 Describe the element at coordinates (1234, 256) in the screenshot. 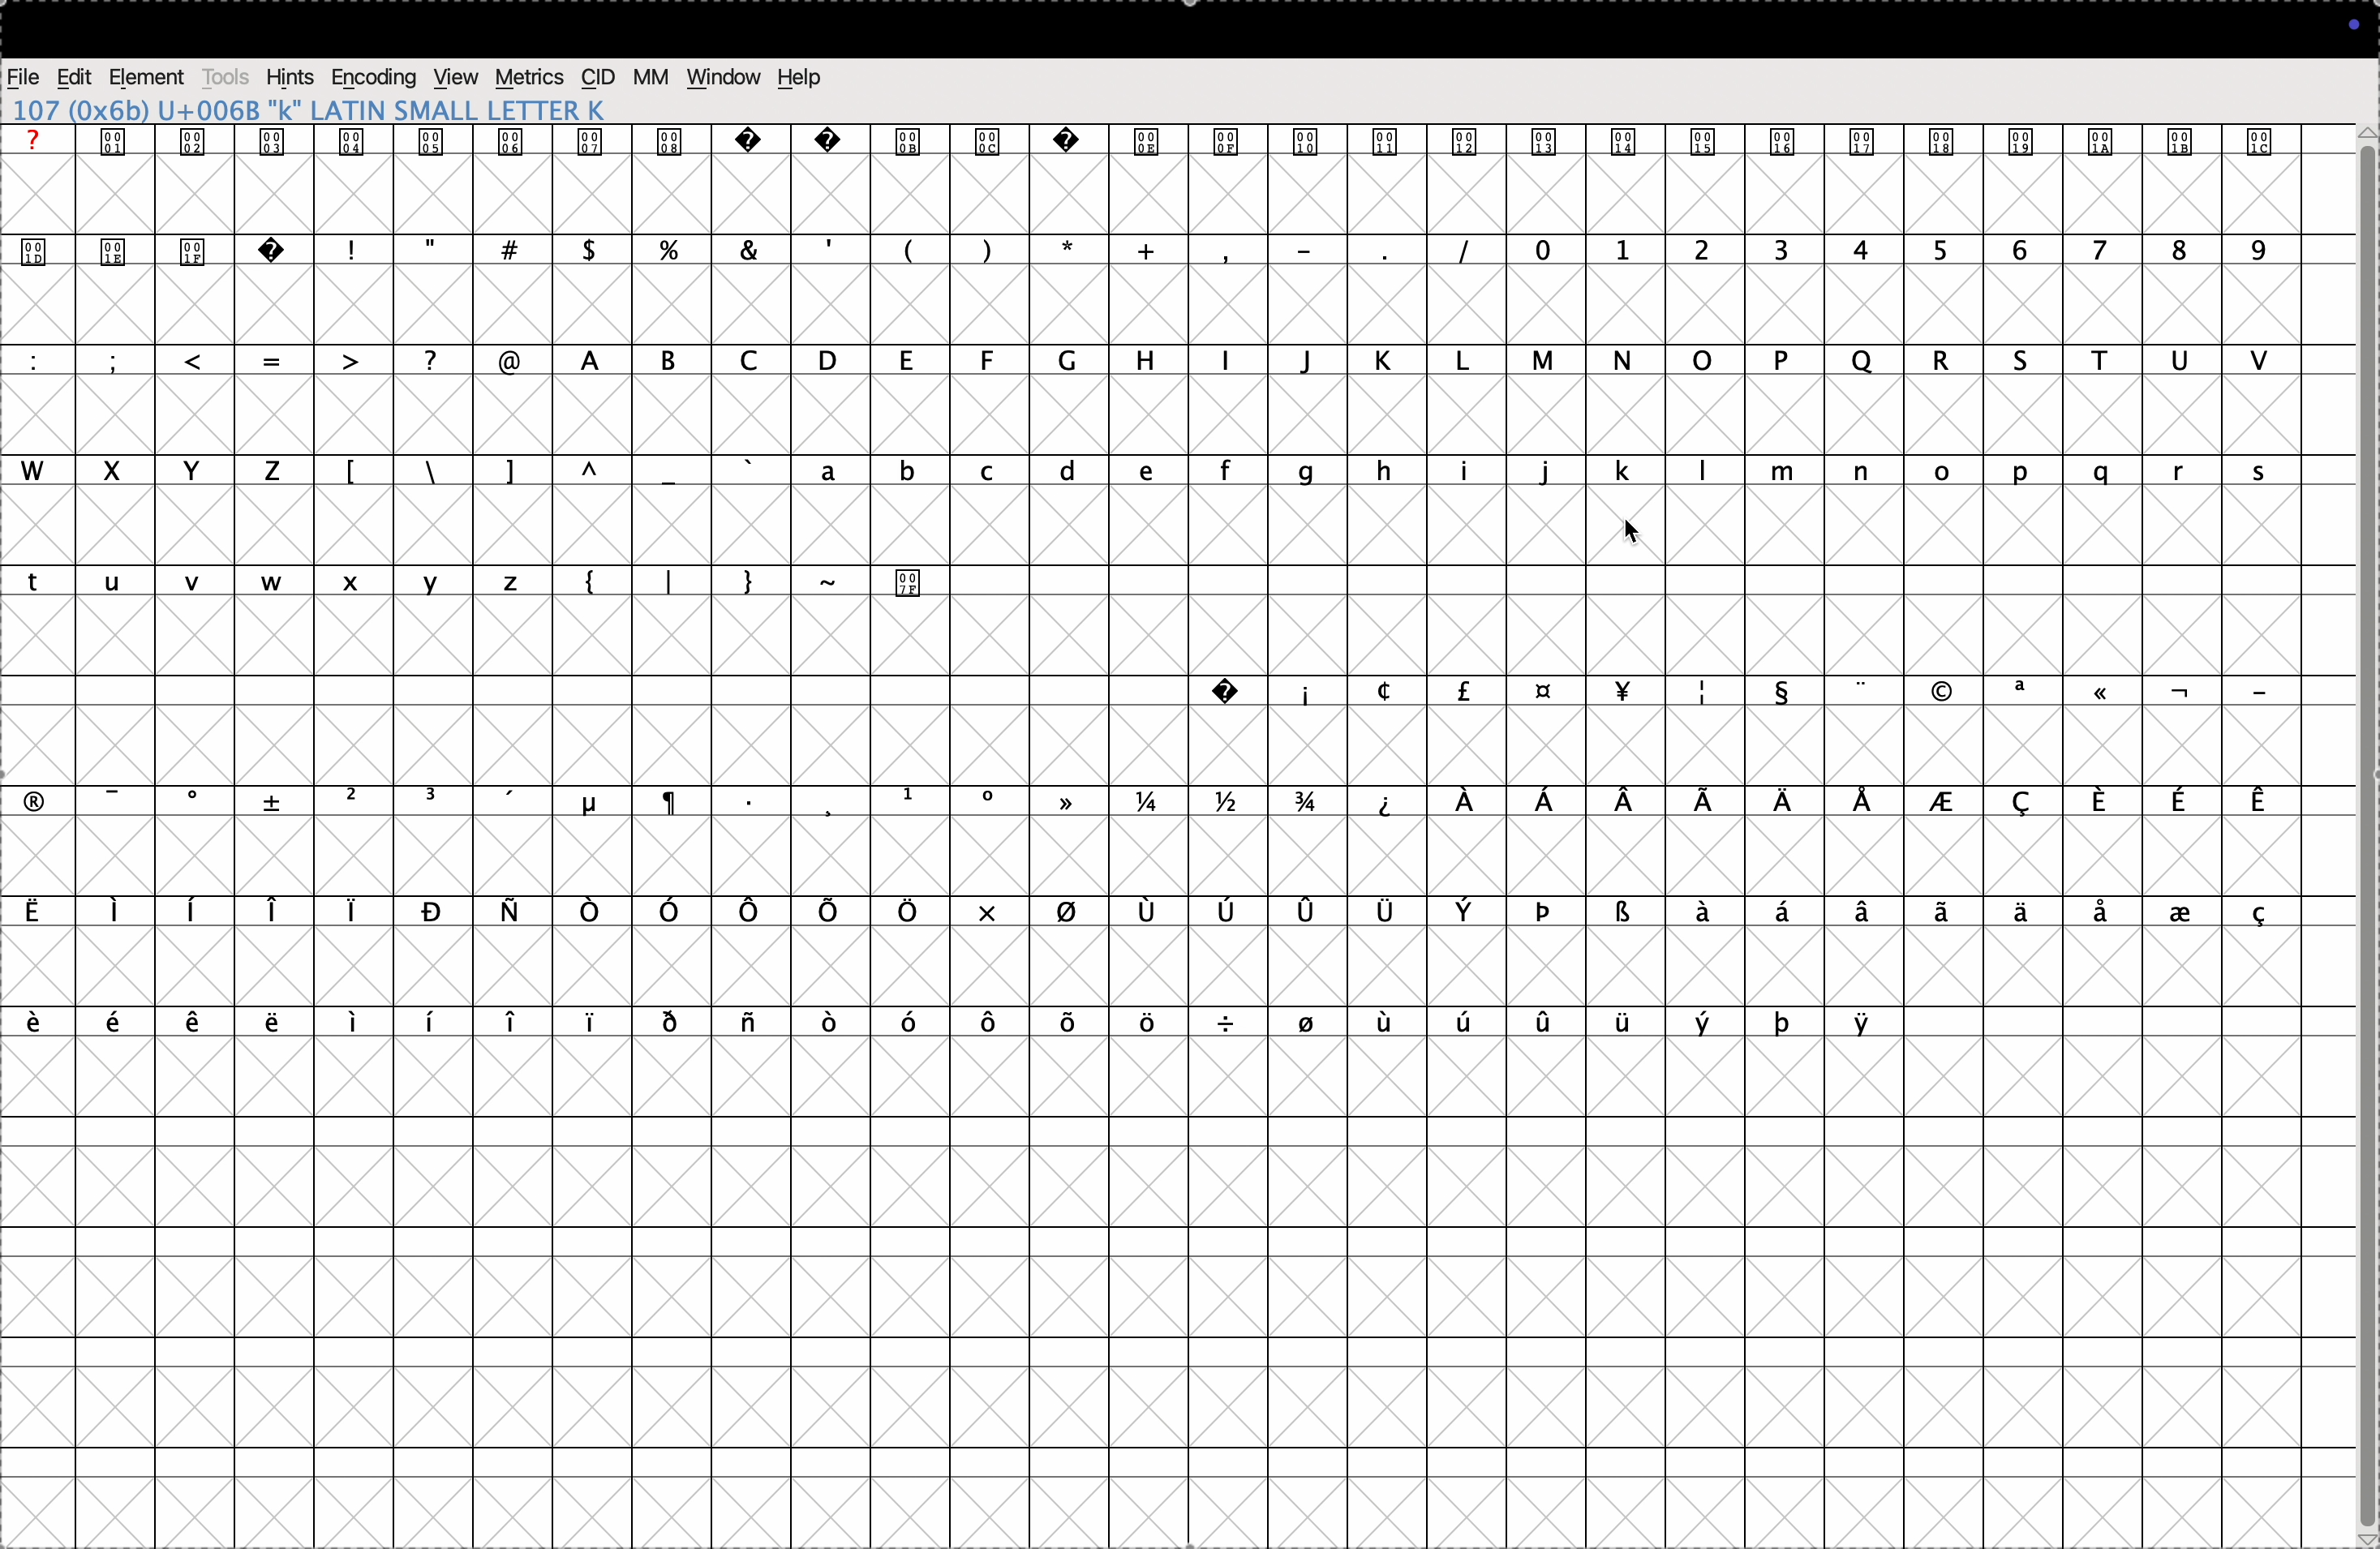

I see `,` at that location.